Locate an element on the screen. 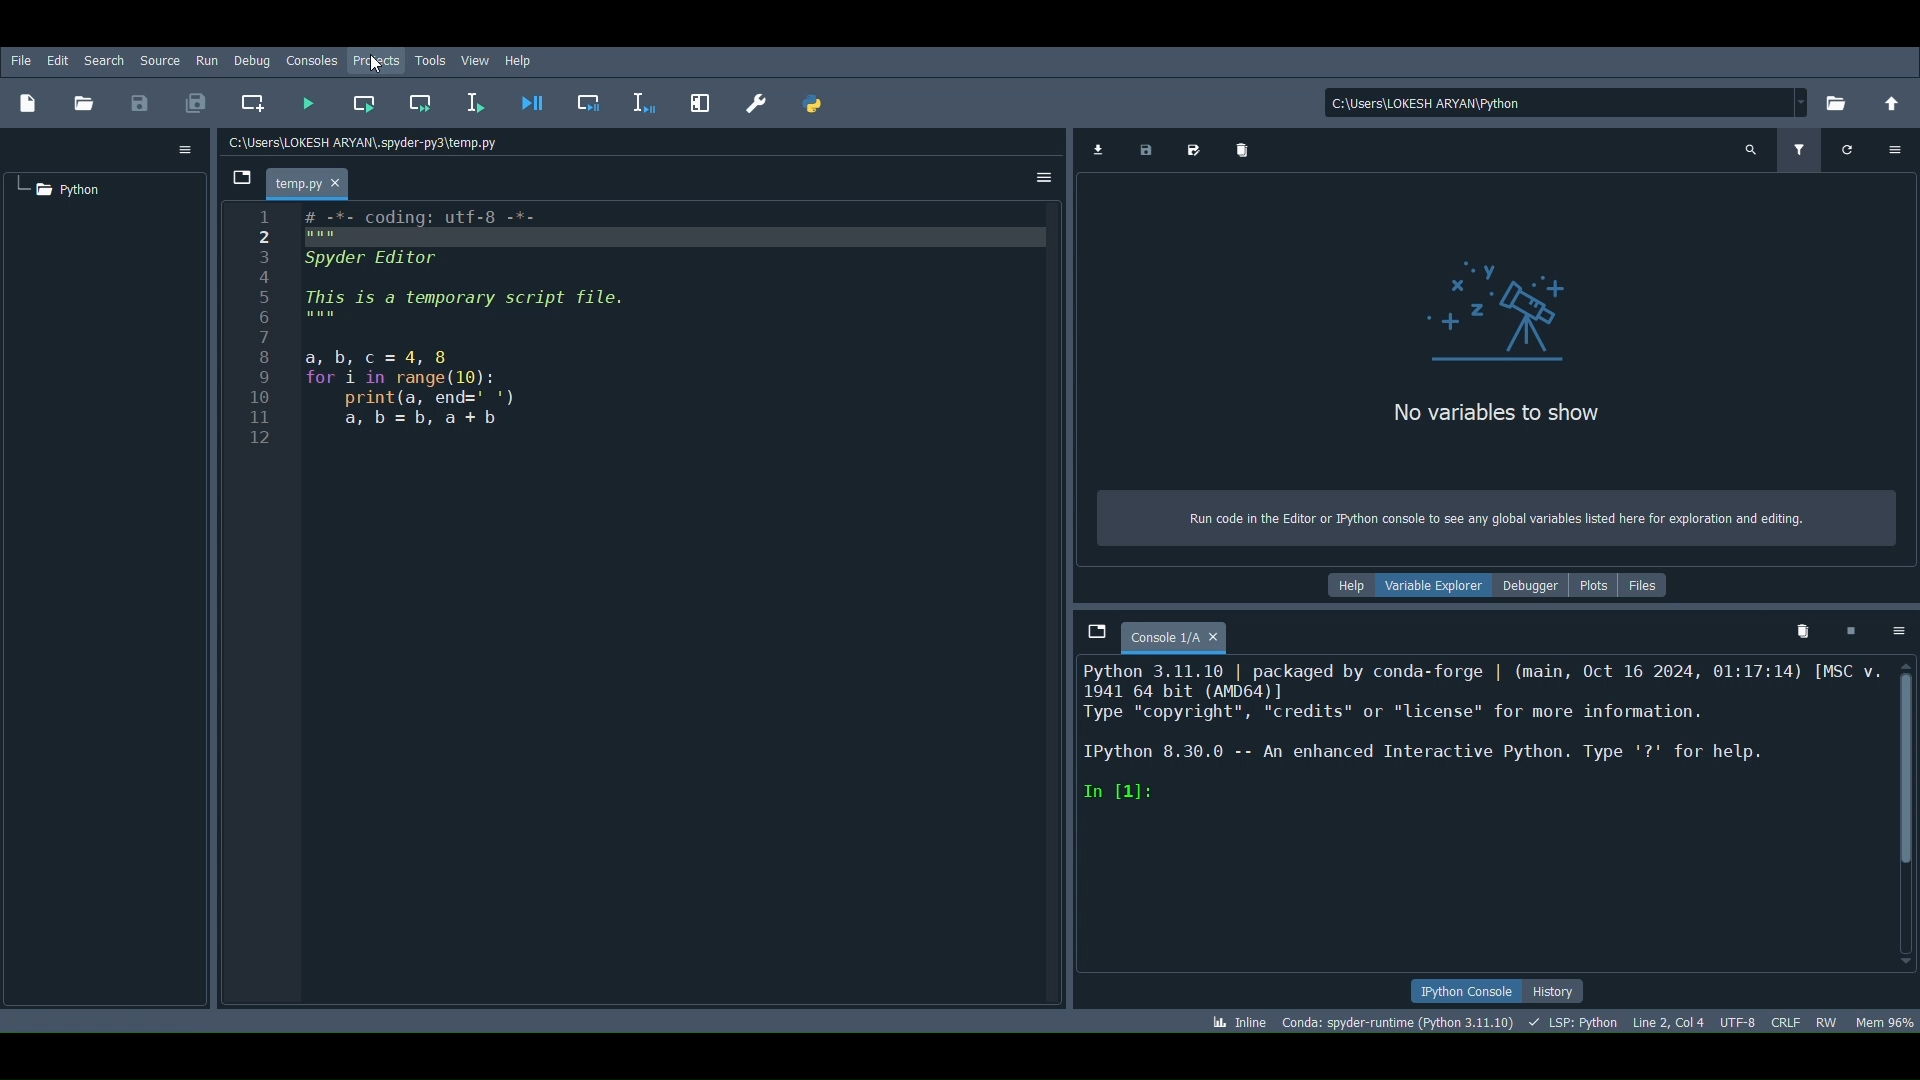  Options is located at coordinates (1892, 634).